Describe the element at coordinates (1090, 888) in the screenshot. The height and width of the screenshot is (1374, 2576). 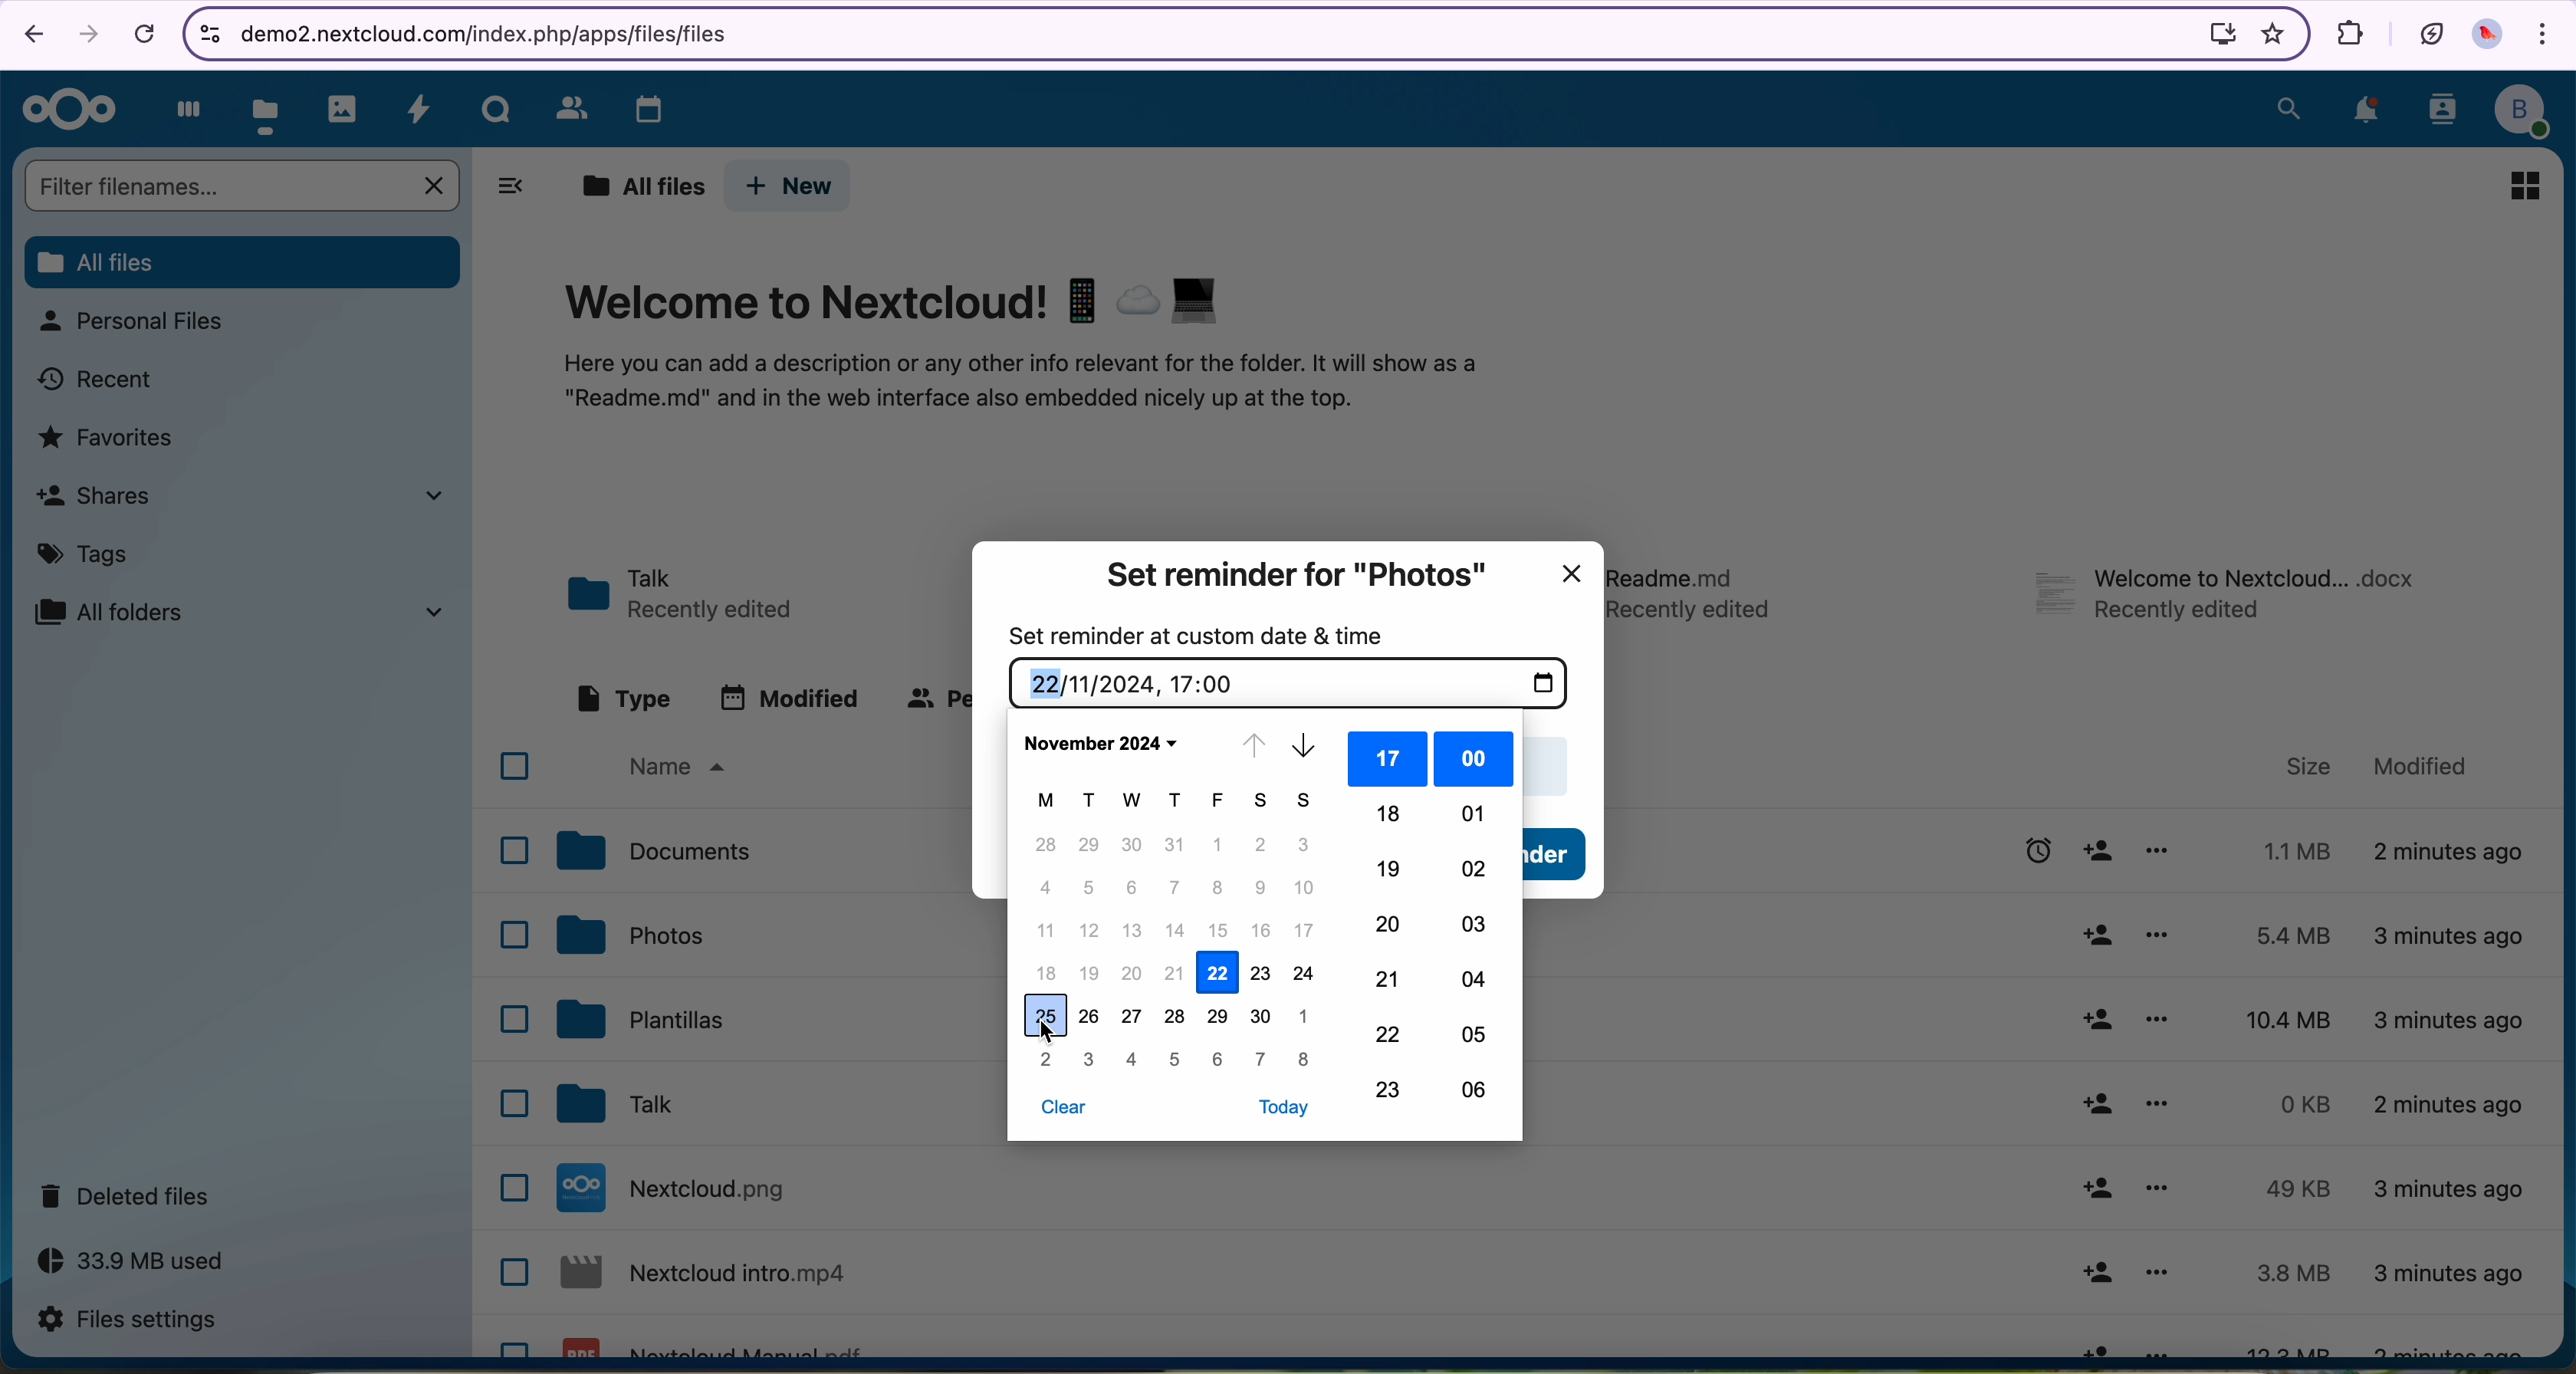
I see `5` at that location.